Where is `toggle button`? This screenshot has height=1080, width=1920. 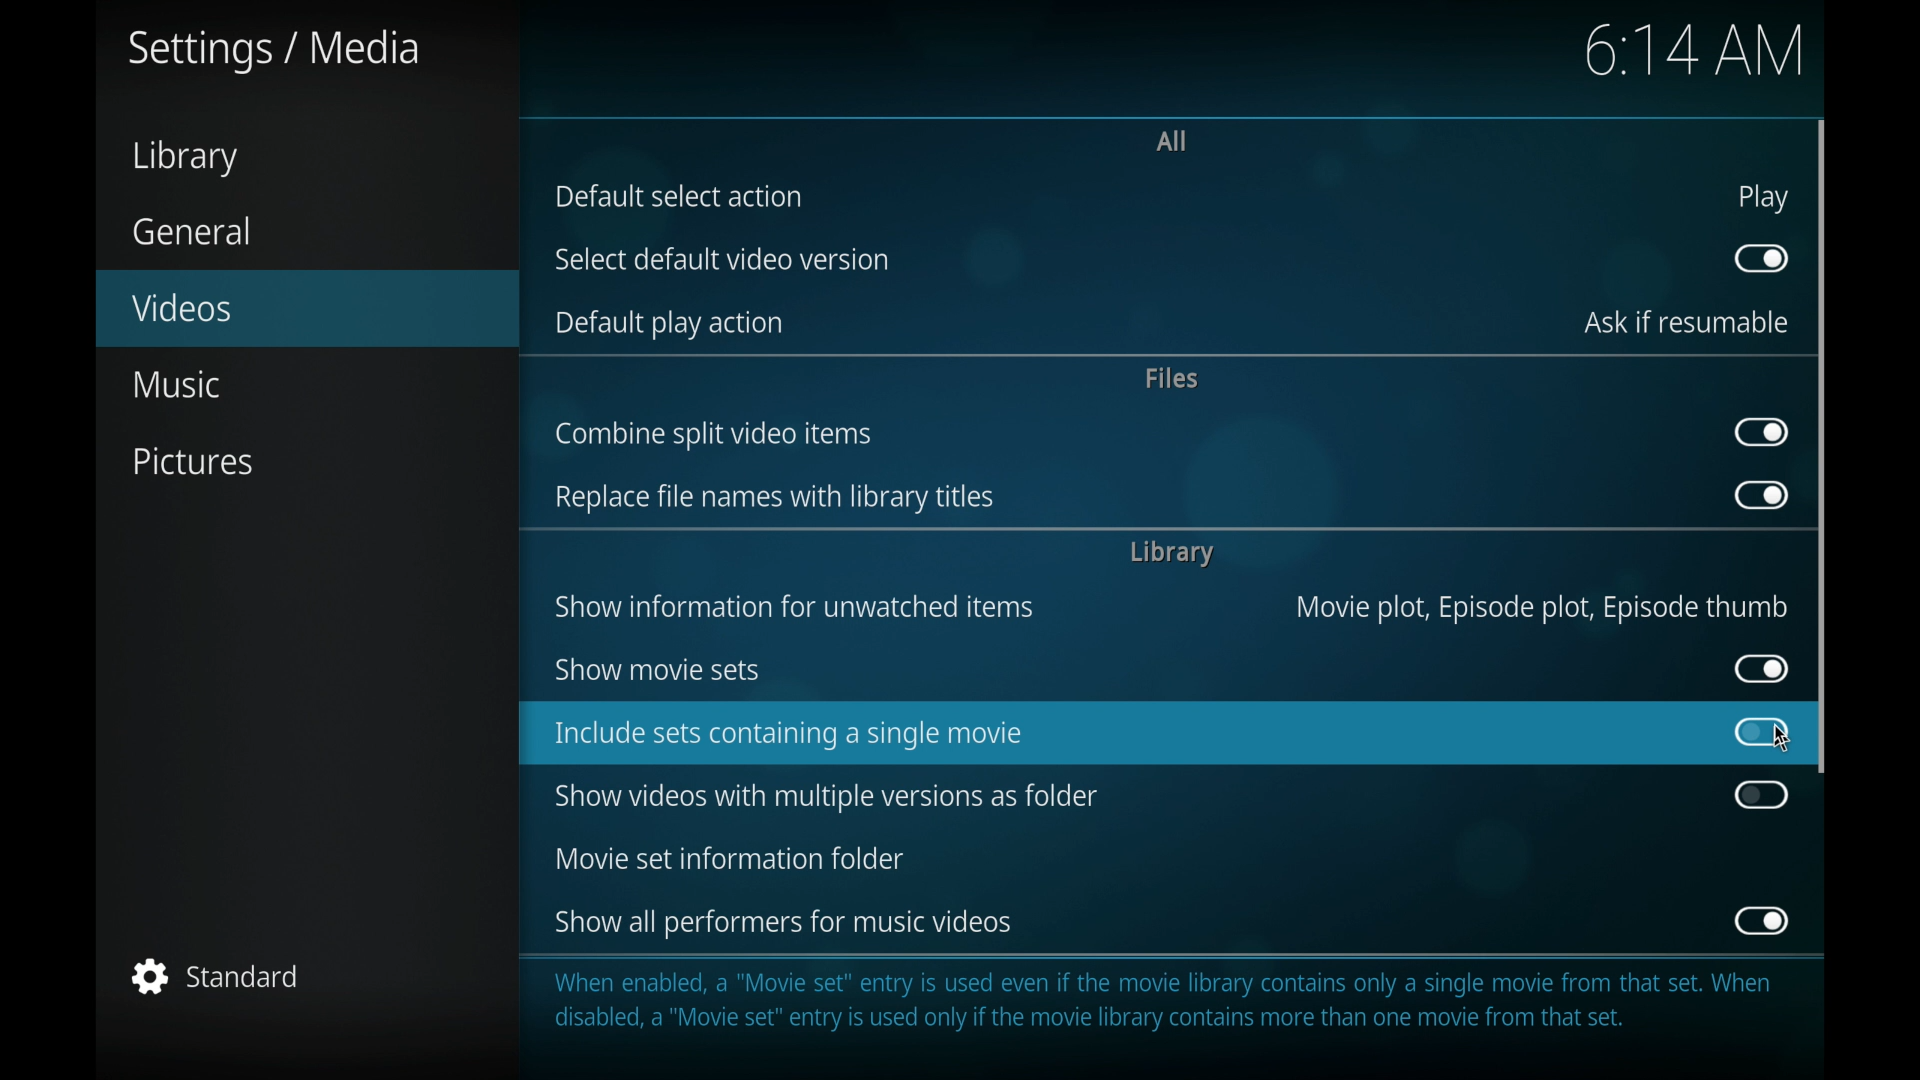
toggle button is located at coordinates (1762, 669).